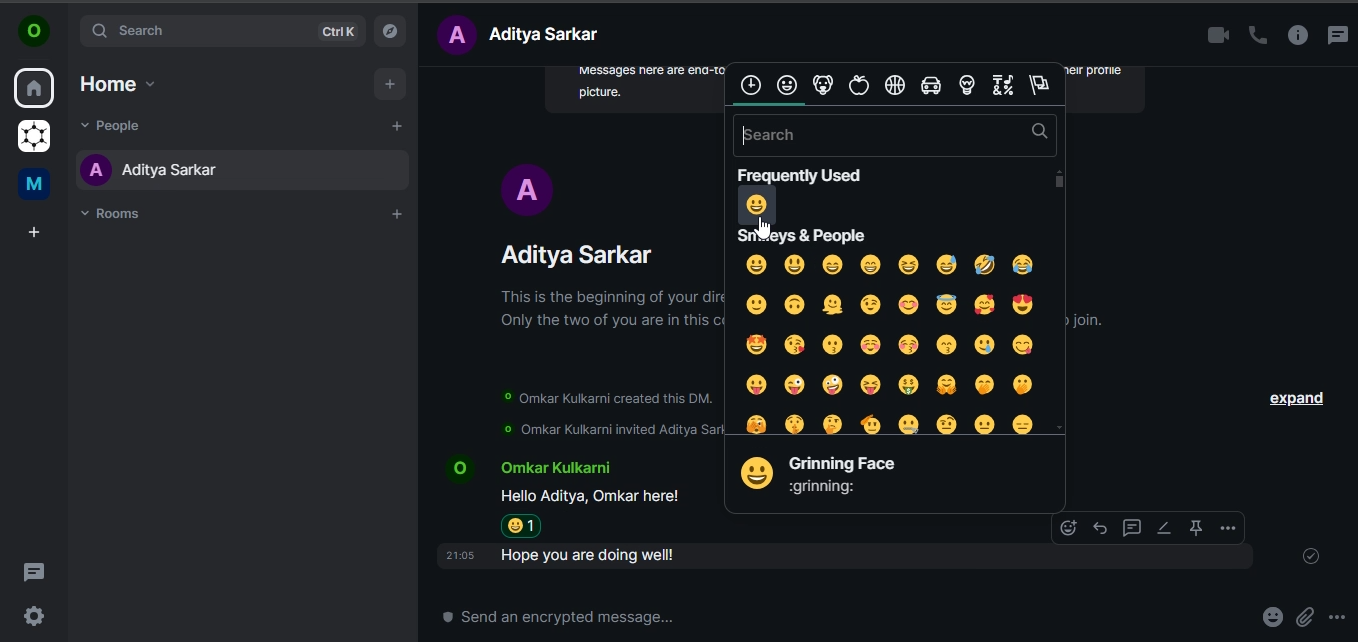  I want to click on rooms, so click(114, 214).